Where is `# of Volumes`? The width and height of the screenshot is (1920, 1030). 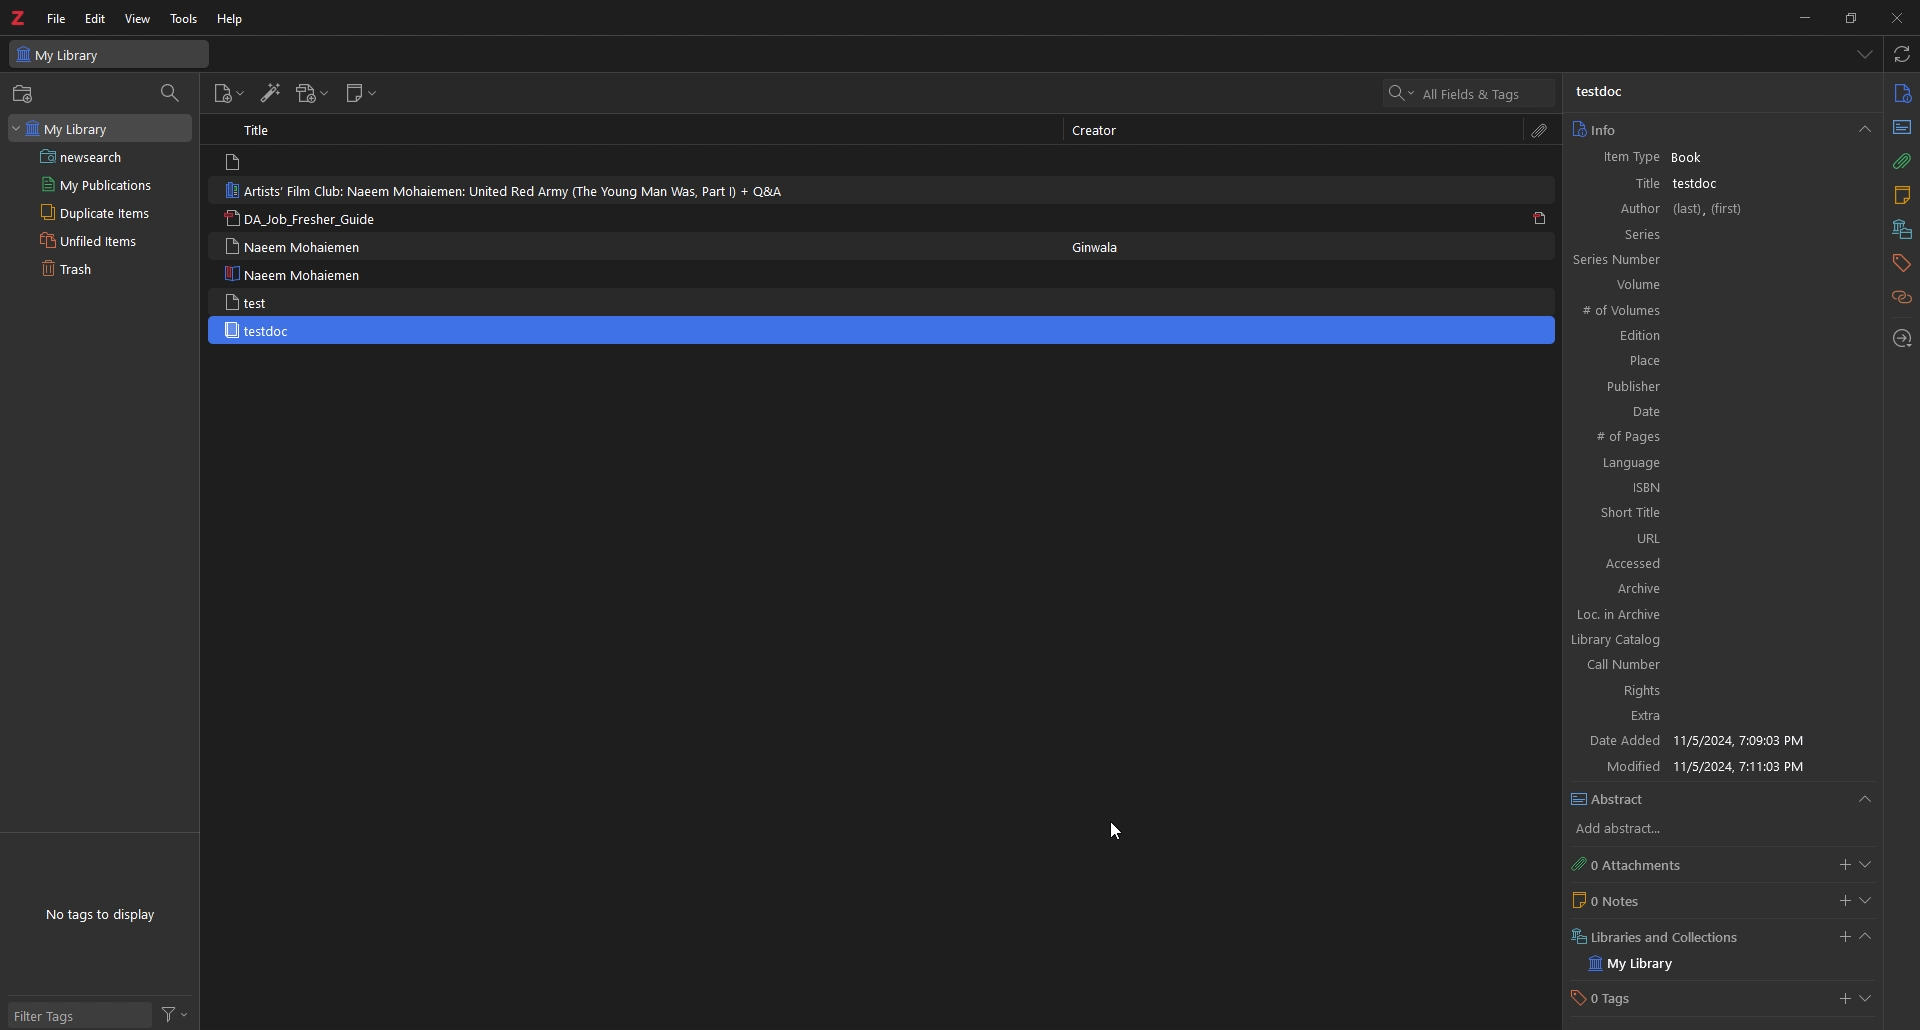 # of Volumes is located at coordinates (1704, 312).